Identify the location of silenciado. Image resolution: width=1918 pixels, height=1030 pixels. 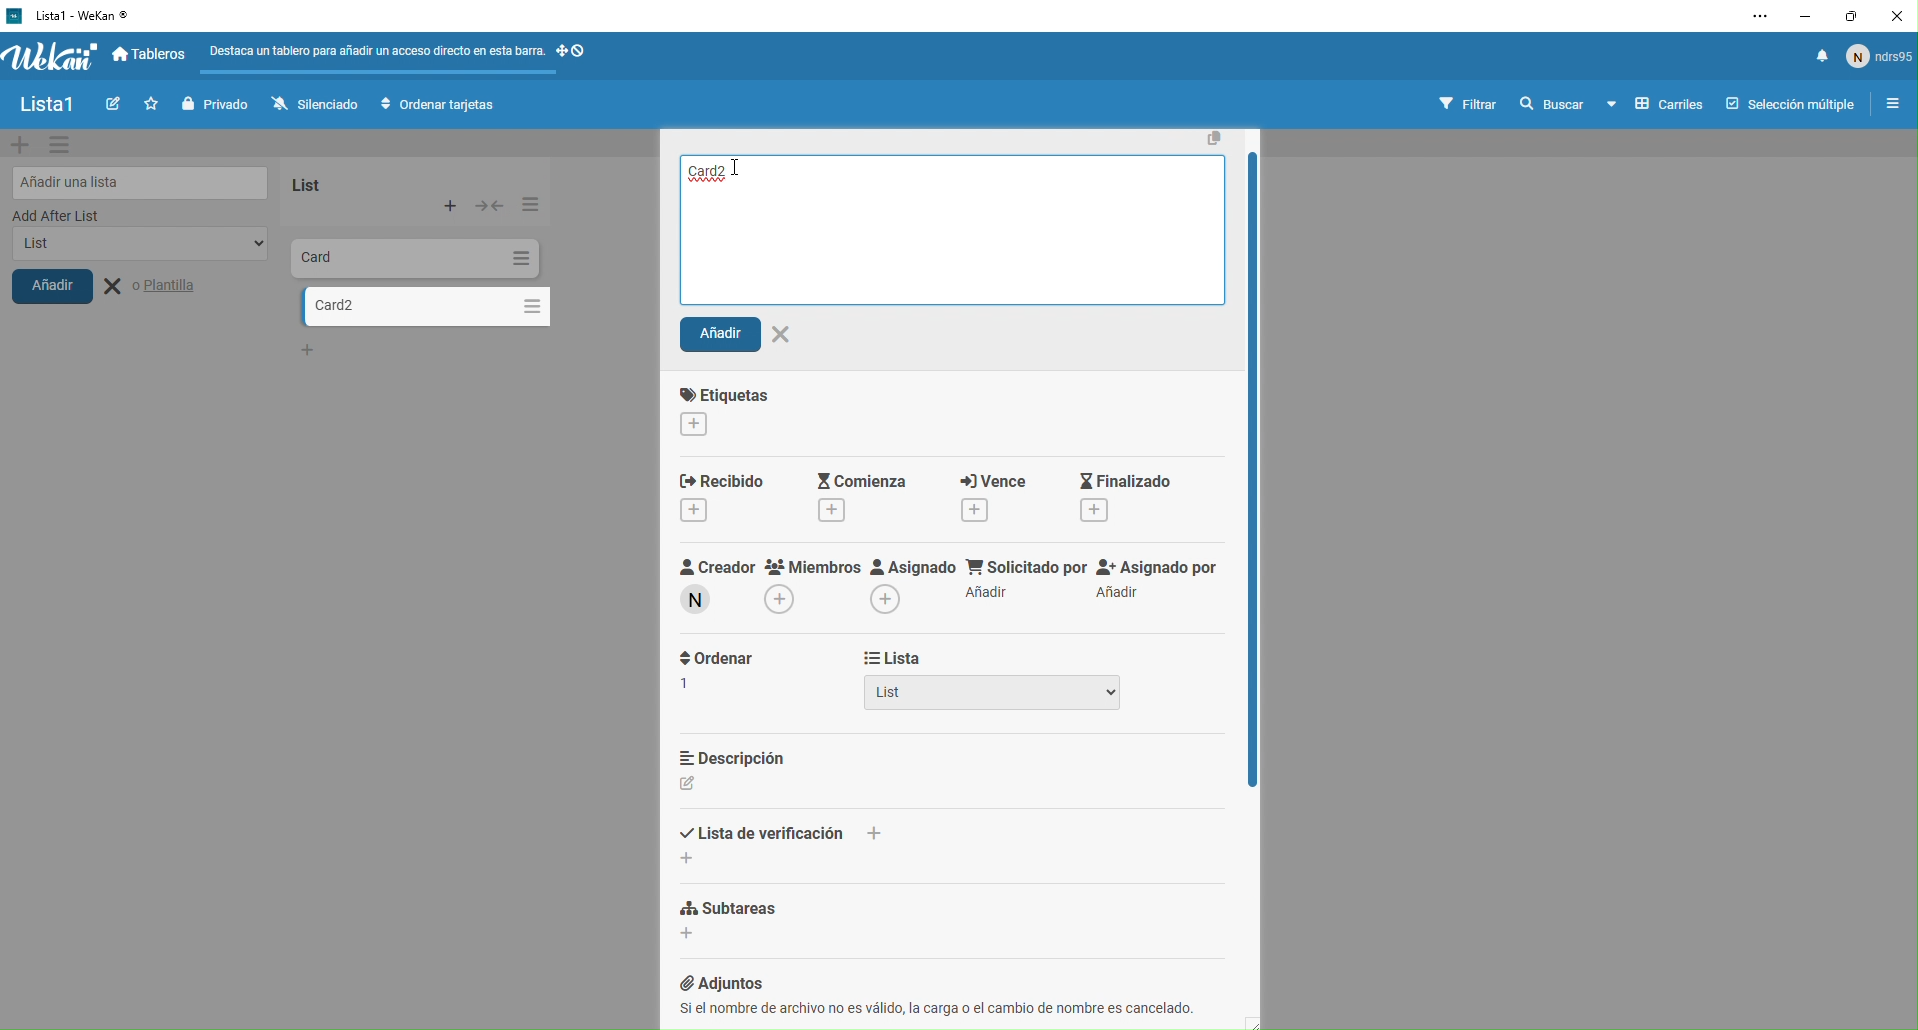
(310, 104).